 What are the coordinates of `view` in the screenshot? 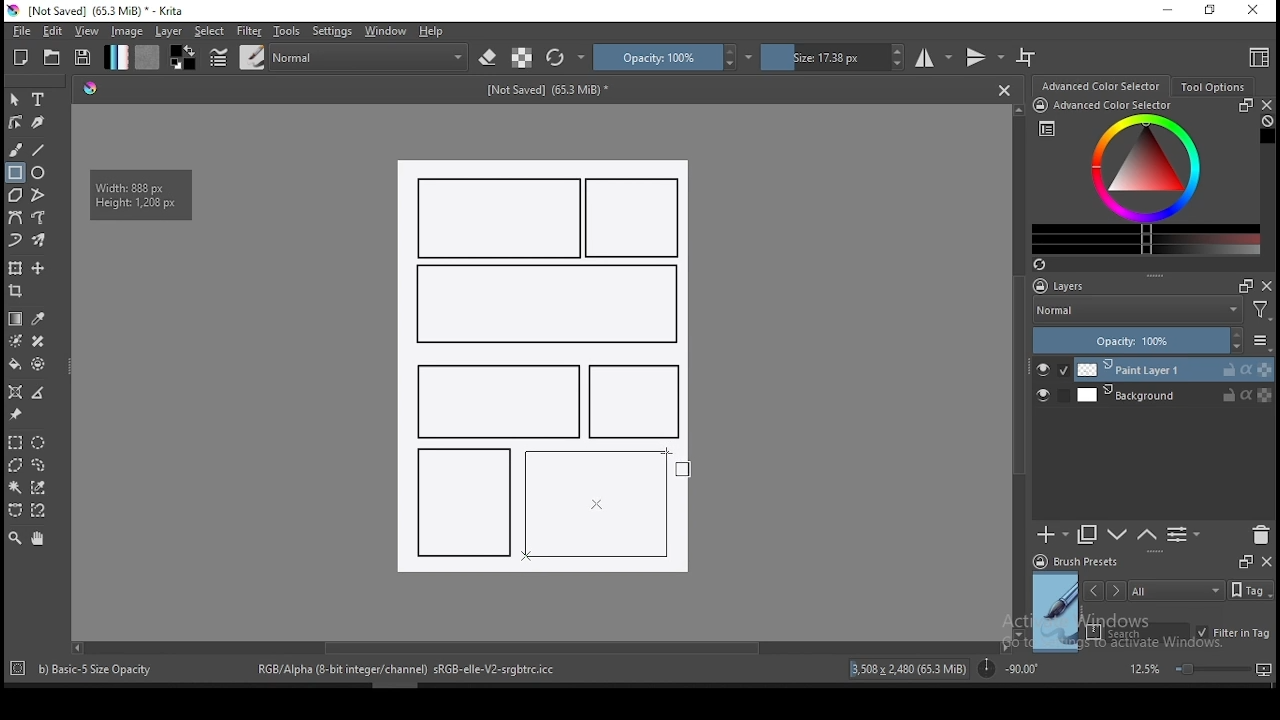 It's located at (86, 31).